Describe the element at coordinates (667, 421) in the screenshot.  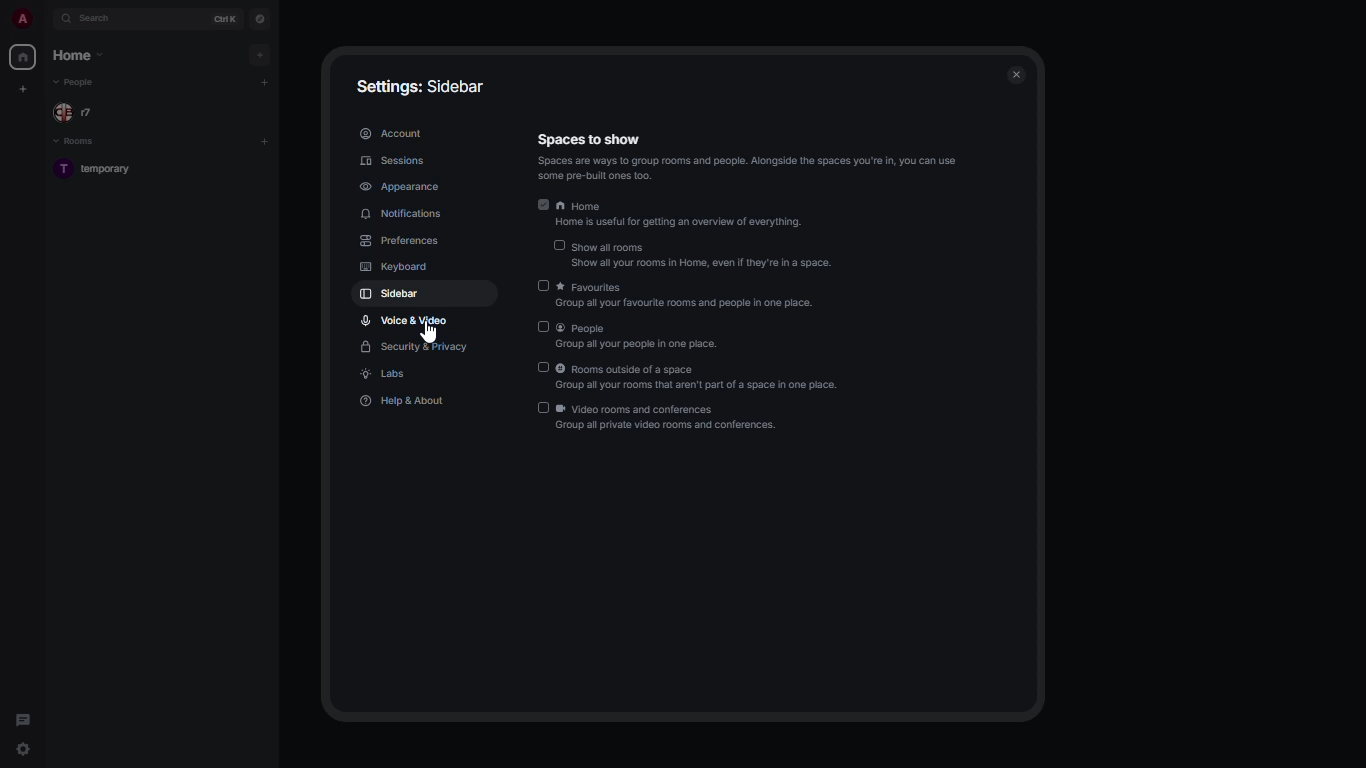
I see `video rooms and conferences` at that location.